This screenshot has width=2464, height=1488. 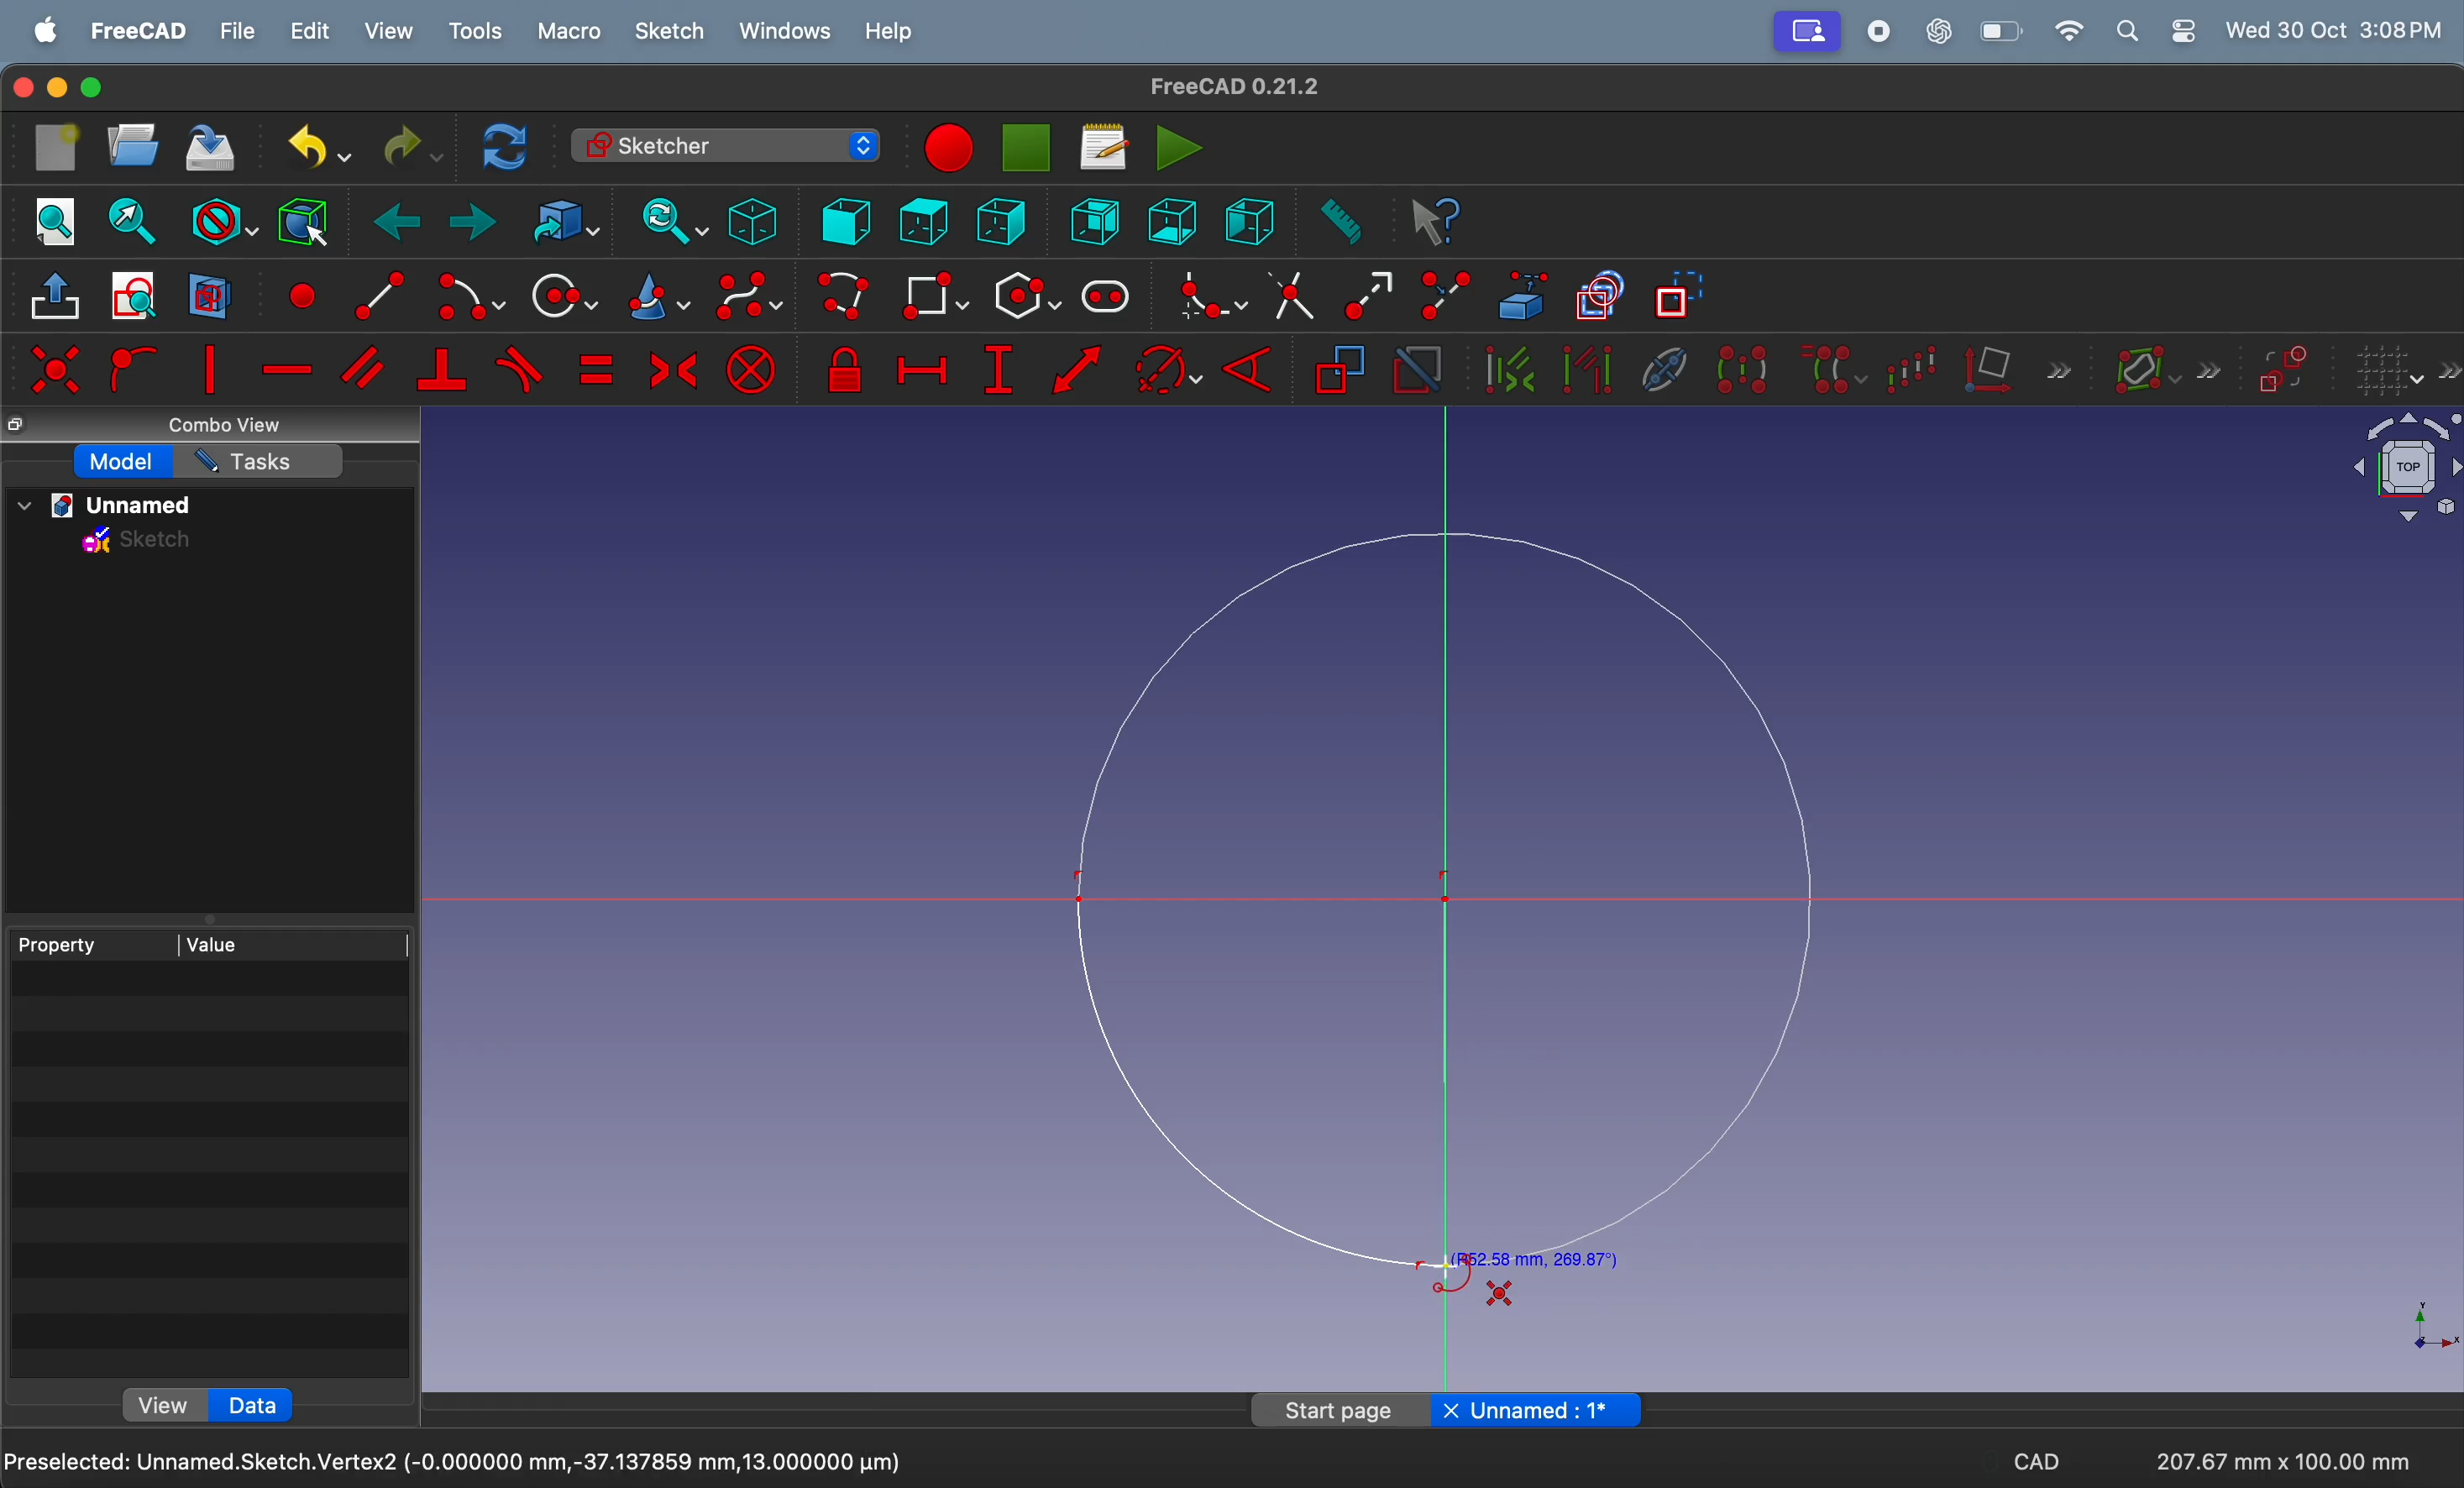 I want to click on constrain parallel, so click(x=367, y=368).